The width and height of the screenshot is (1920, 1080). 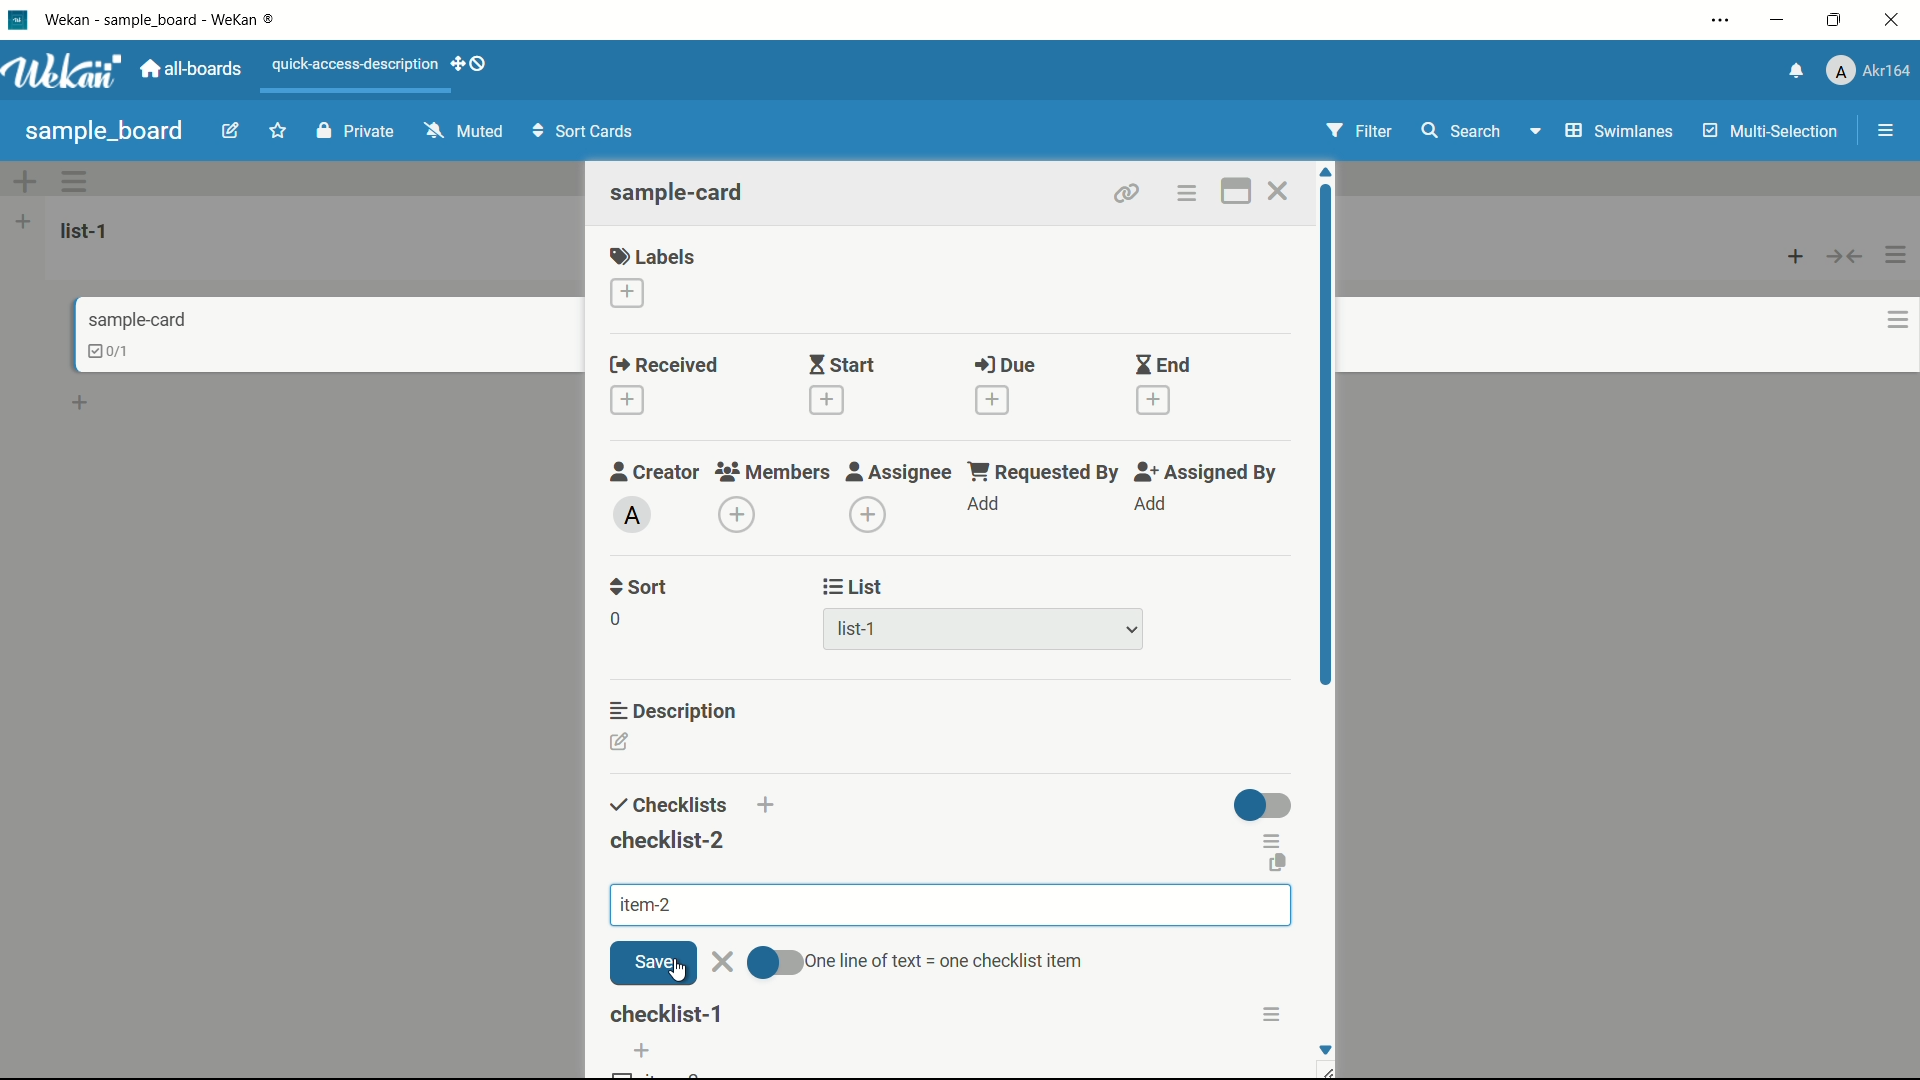 I want to click on assignee, so click(x=899, y=472).